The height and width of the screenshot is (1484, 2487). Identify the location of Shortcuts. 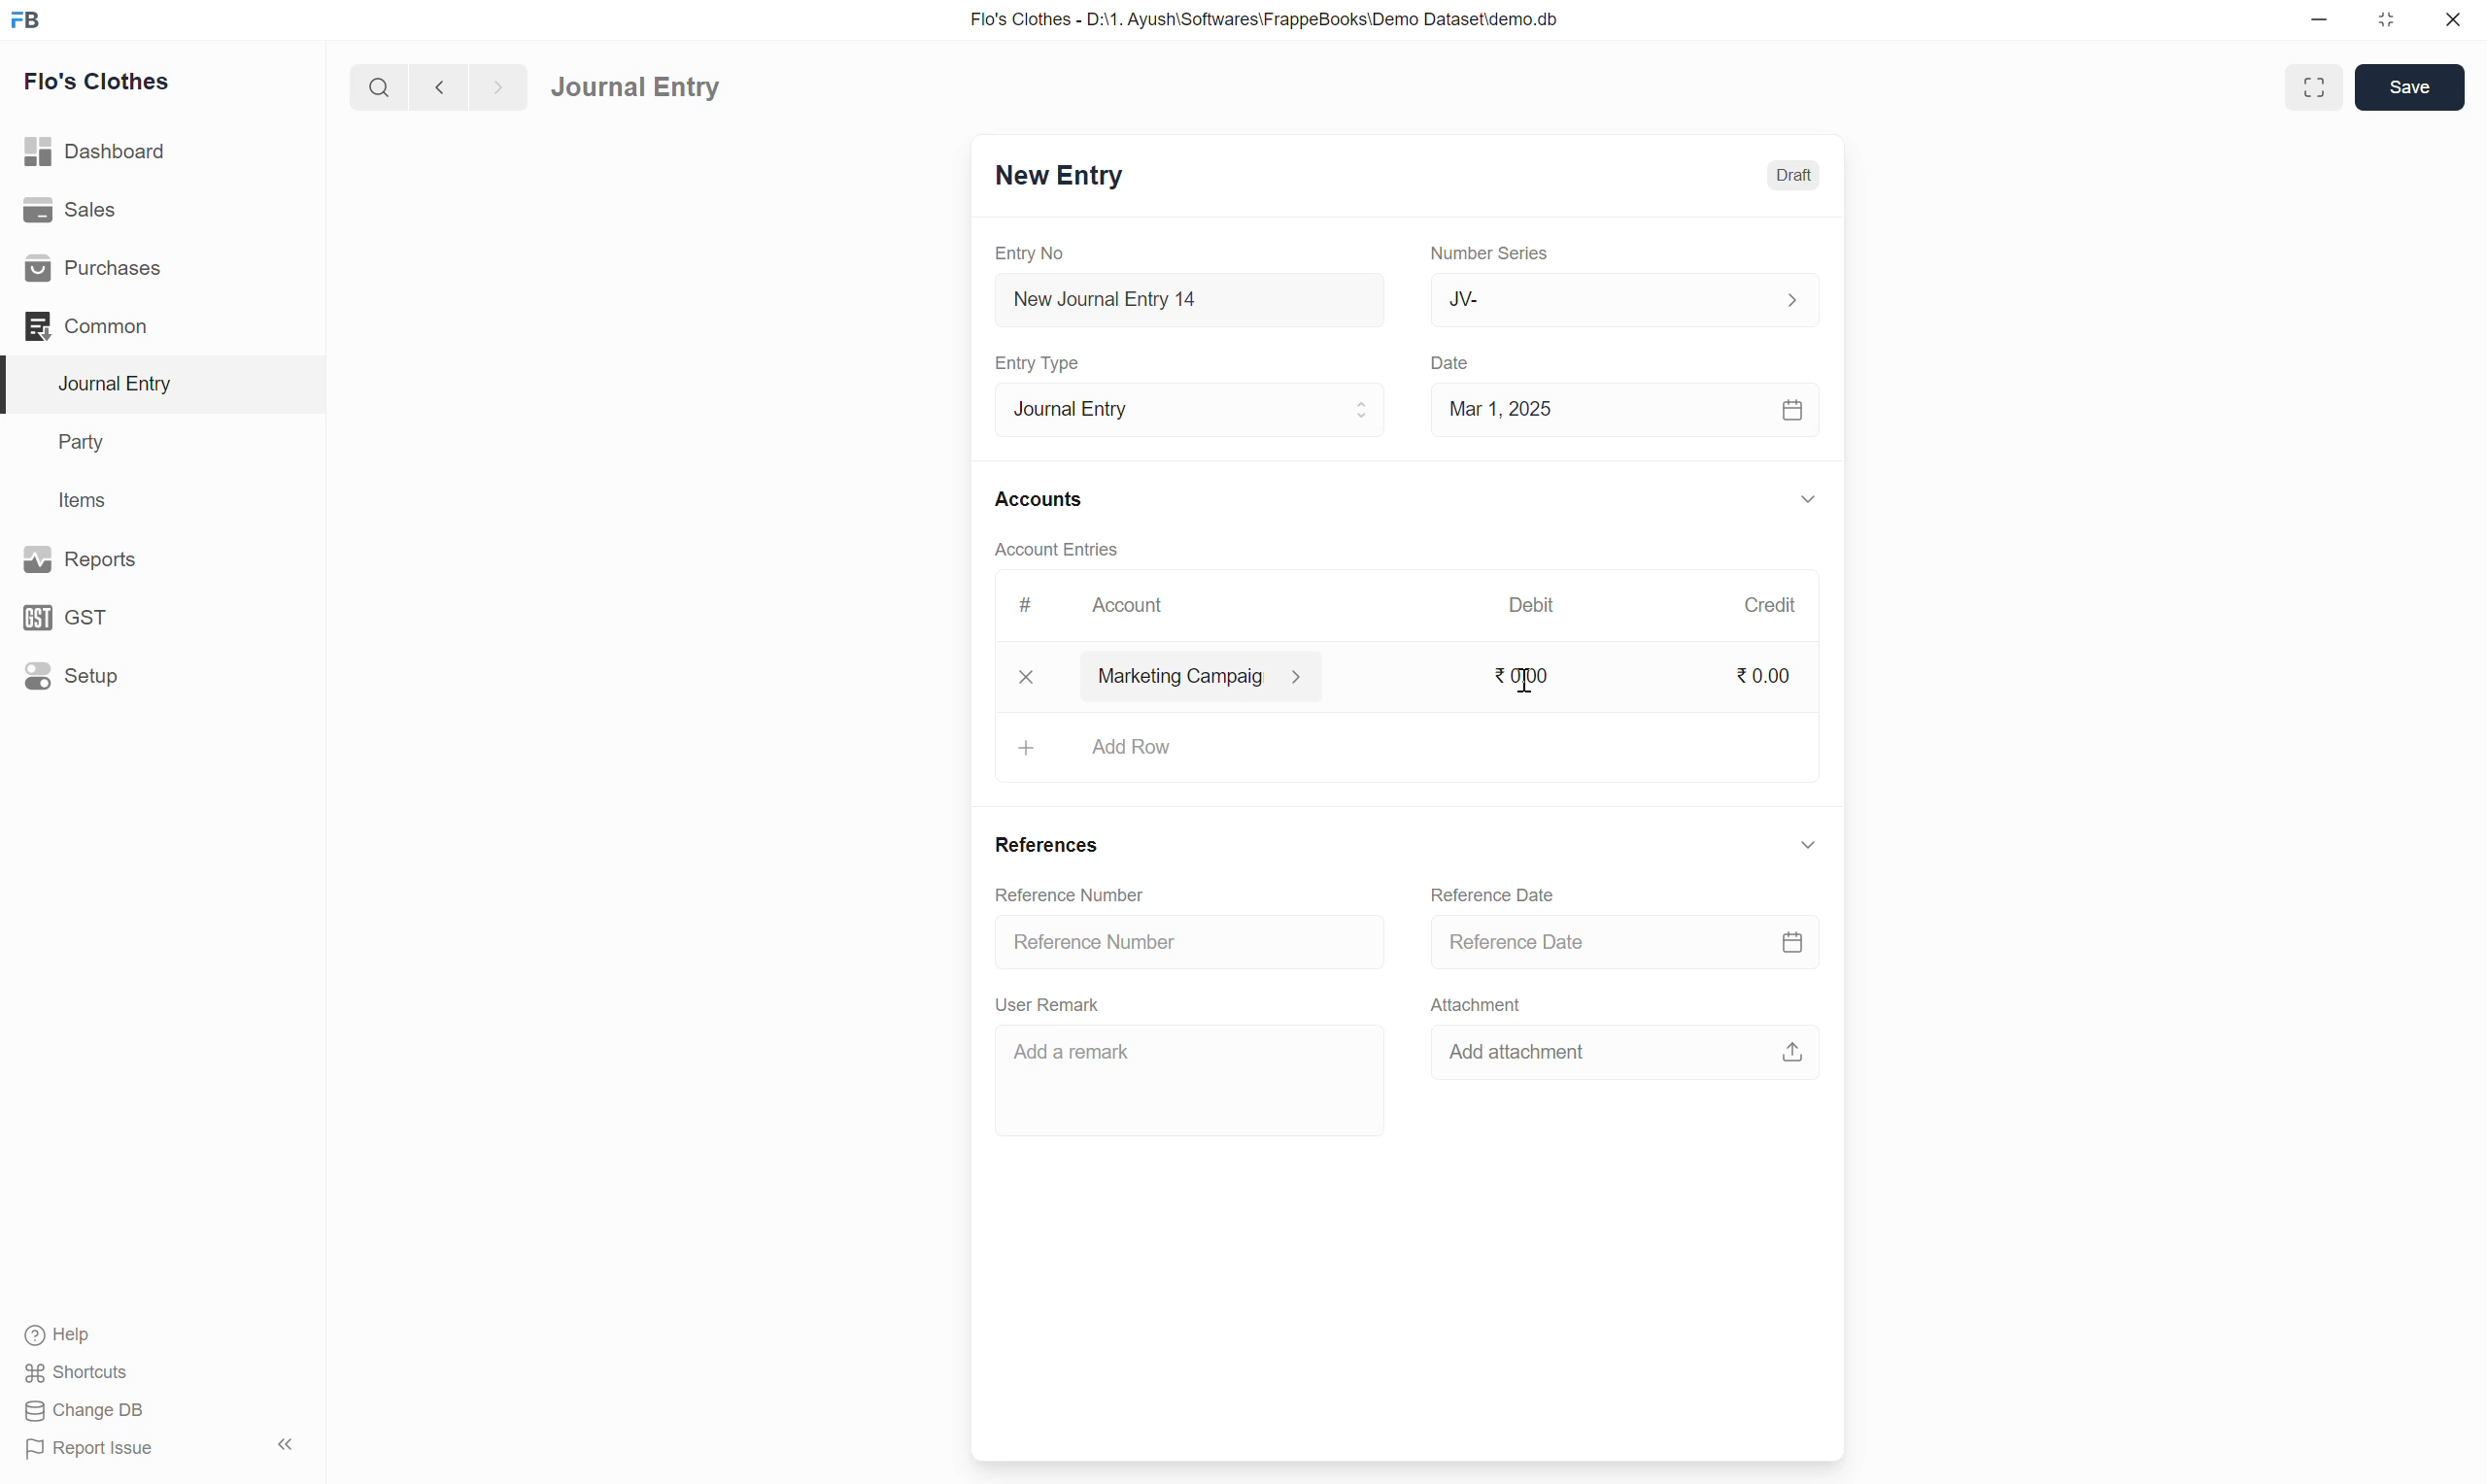
(84, 1373).